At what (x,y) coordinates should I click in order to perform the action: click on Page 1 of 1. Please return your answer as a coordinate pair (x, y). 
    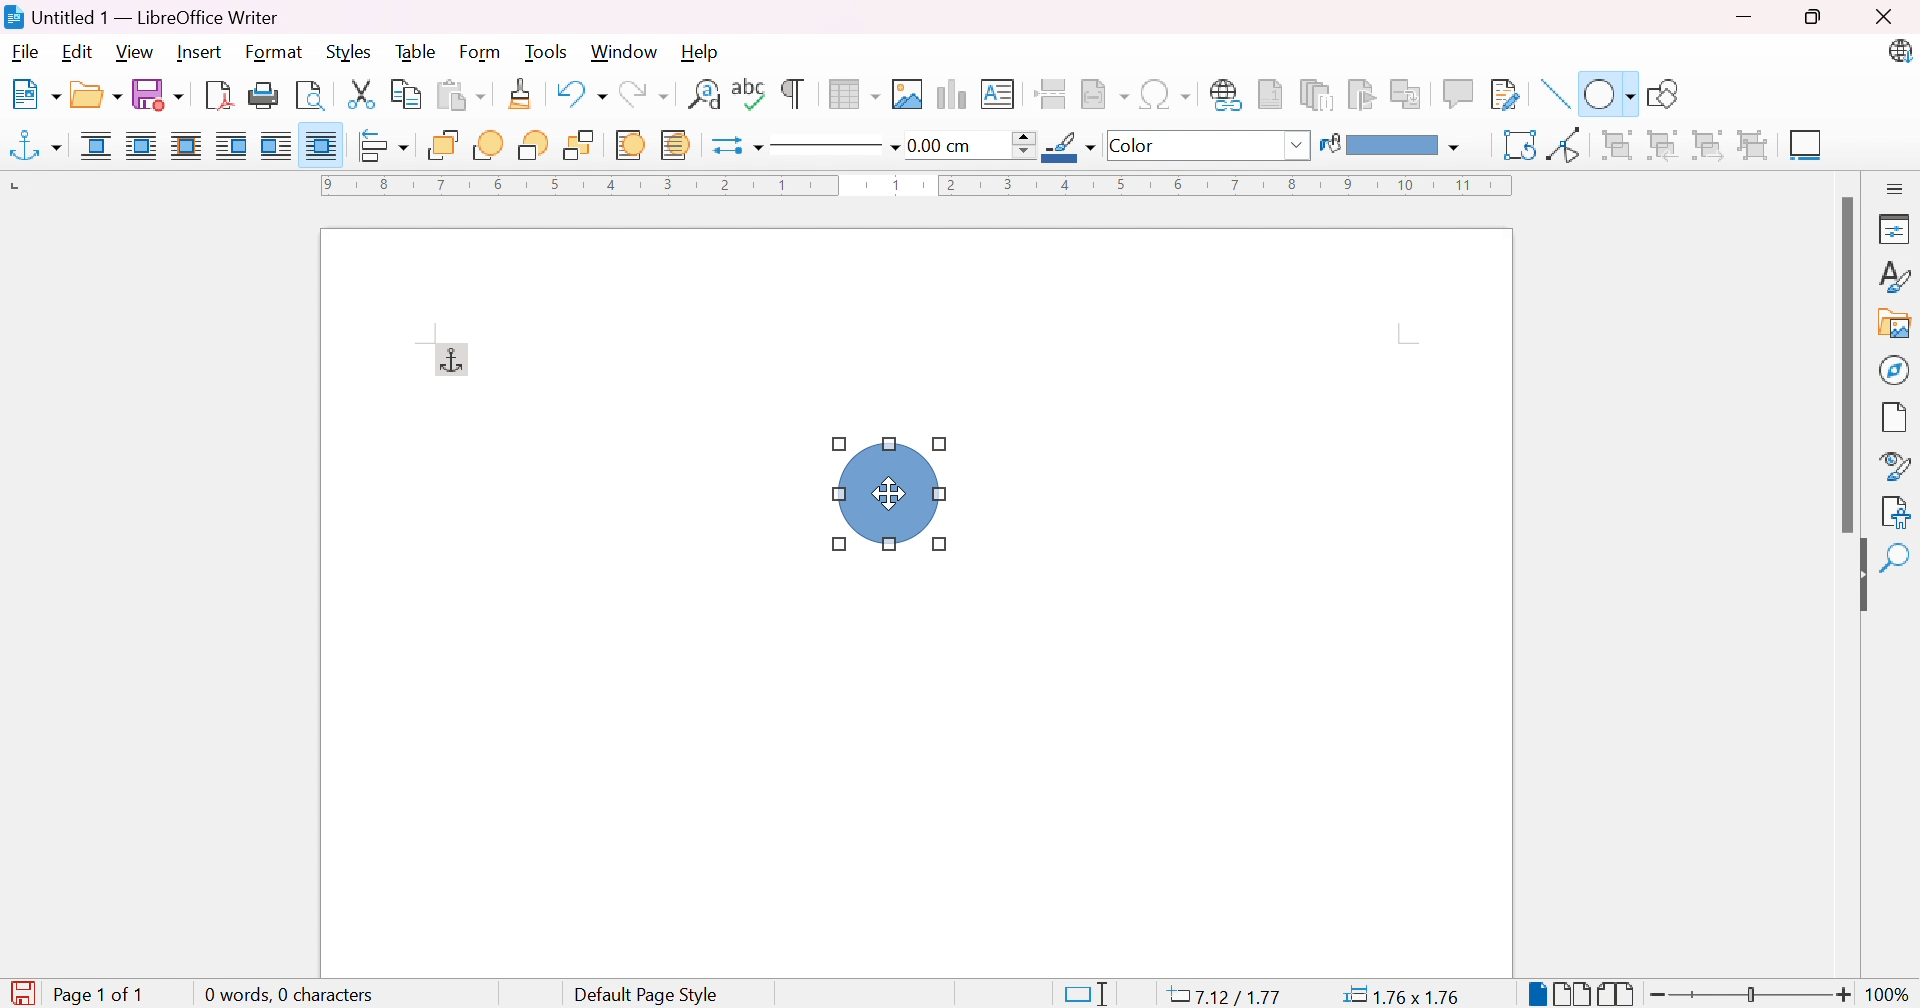
    Looking at the image, I should click on (107, 994).